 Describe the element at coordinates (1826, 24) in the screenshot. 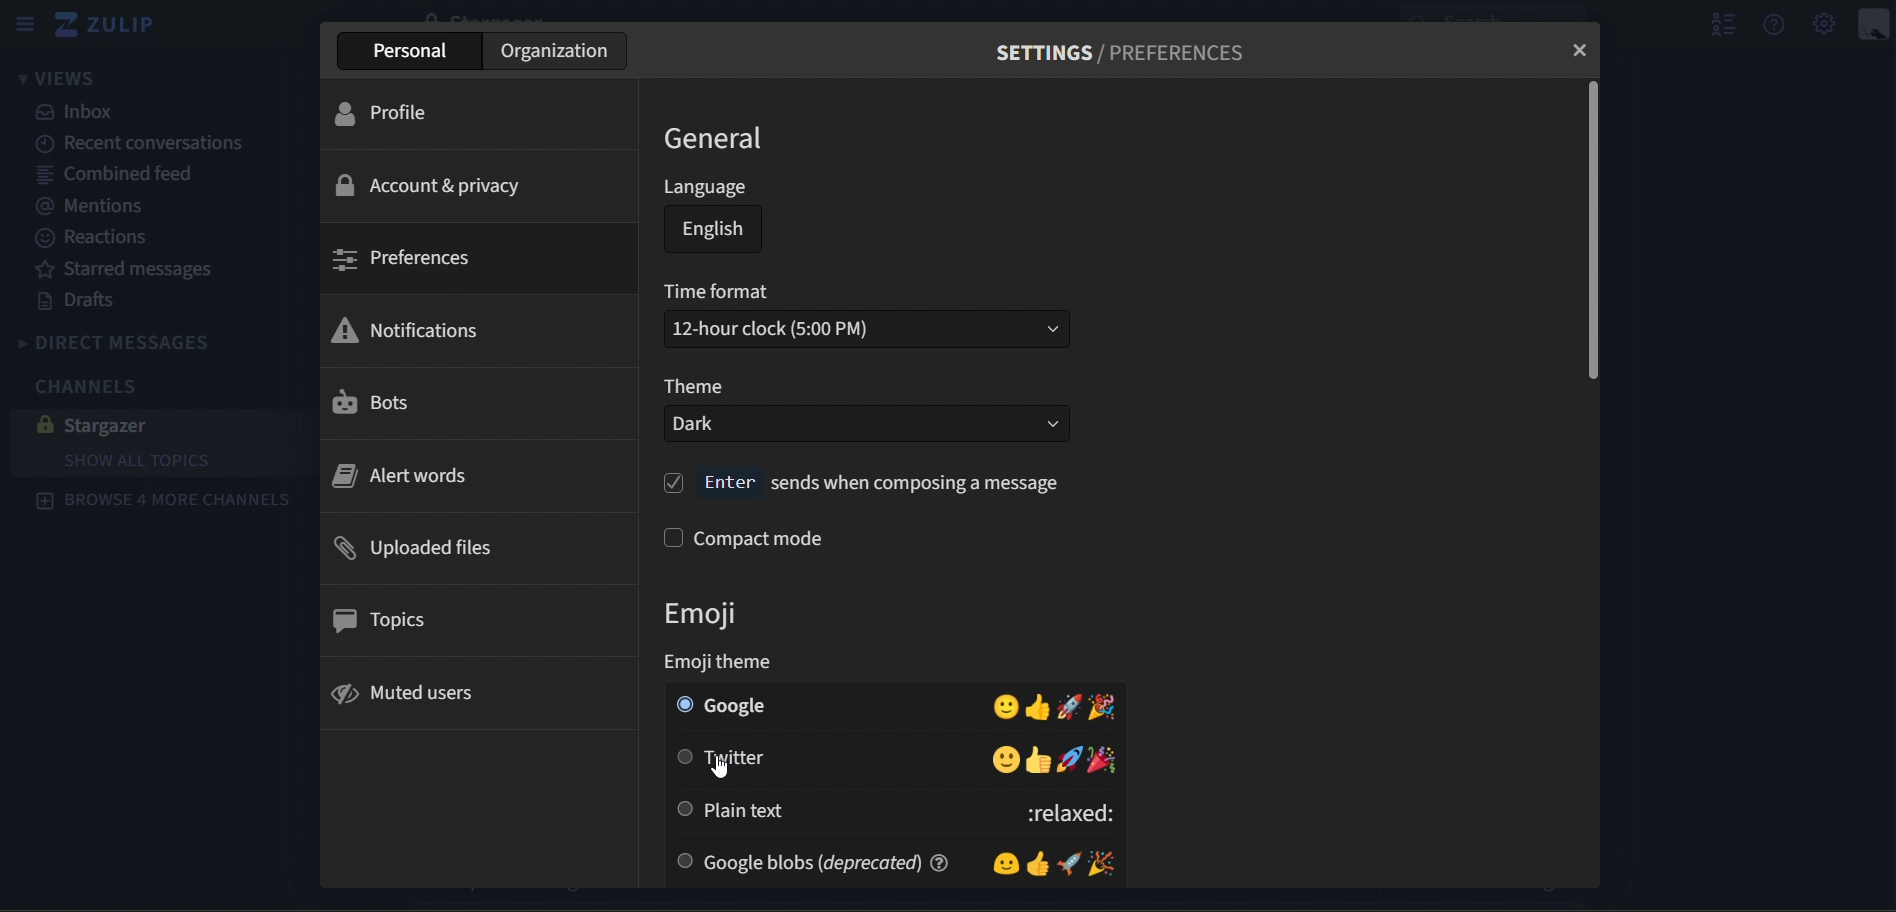

I see `main menu` at that location.